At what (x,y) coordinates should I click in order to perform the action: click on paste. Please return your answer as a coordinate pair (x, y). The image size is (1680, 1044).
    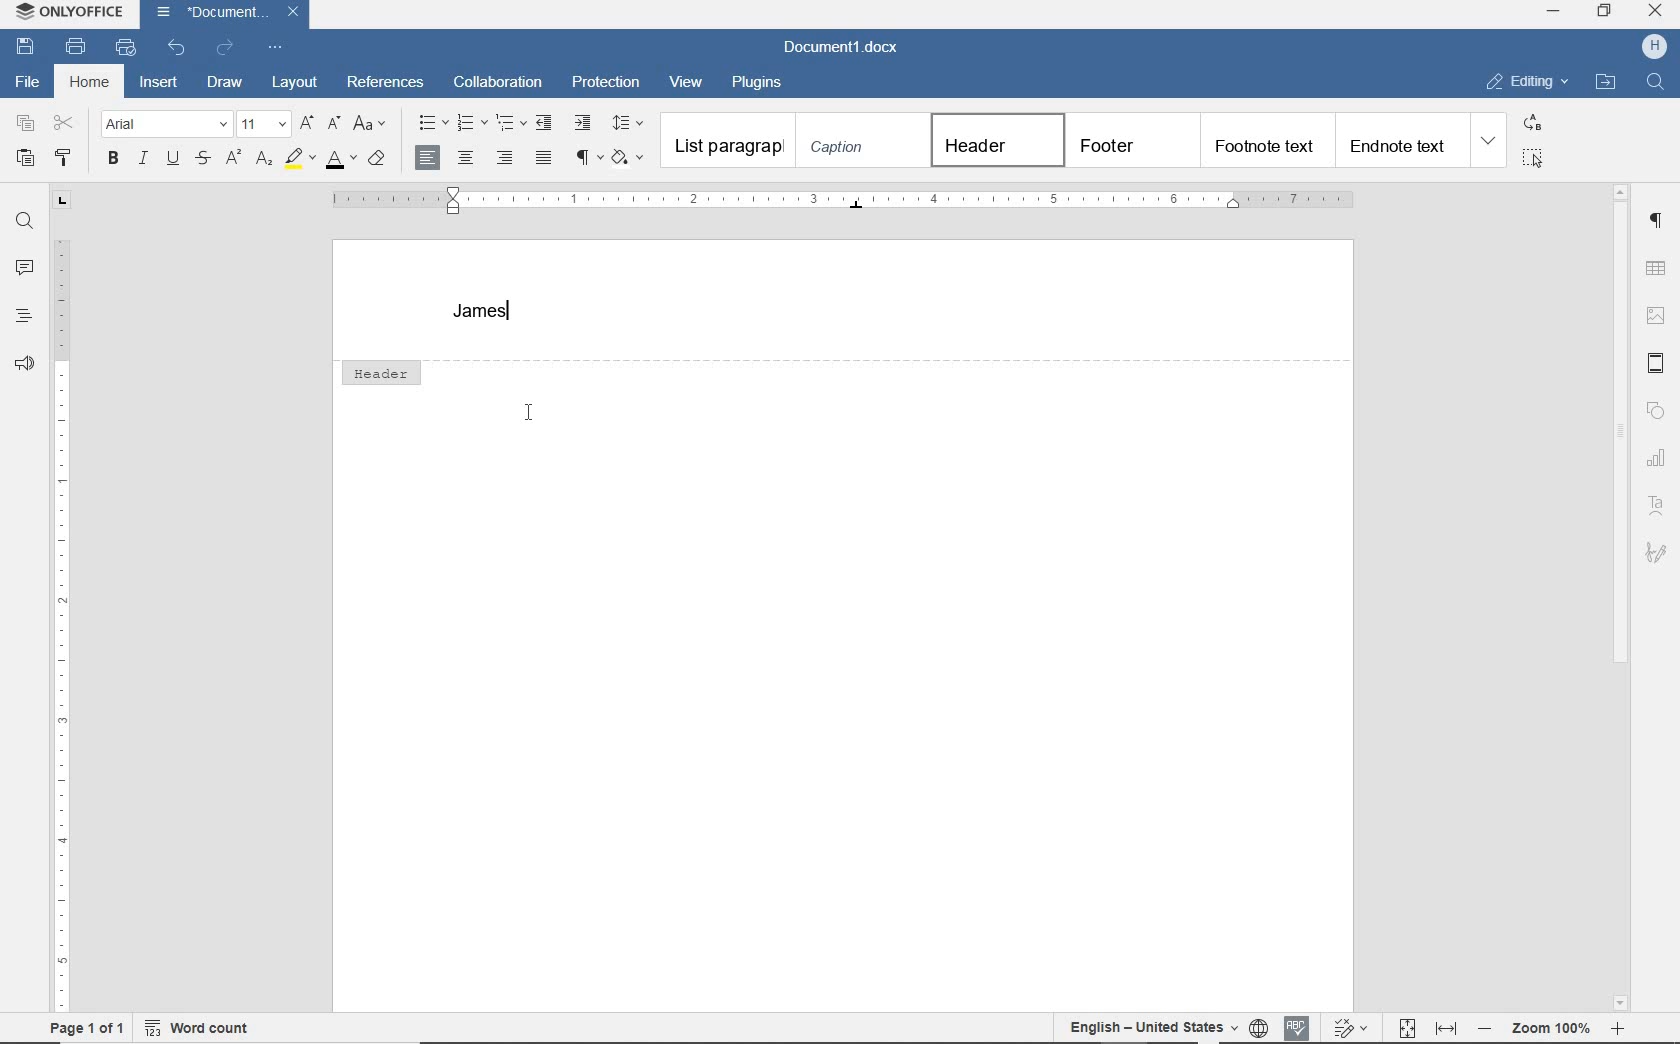
    Looking at the image, I should click on (26, 158).